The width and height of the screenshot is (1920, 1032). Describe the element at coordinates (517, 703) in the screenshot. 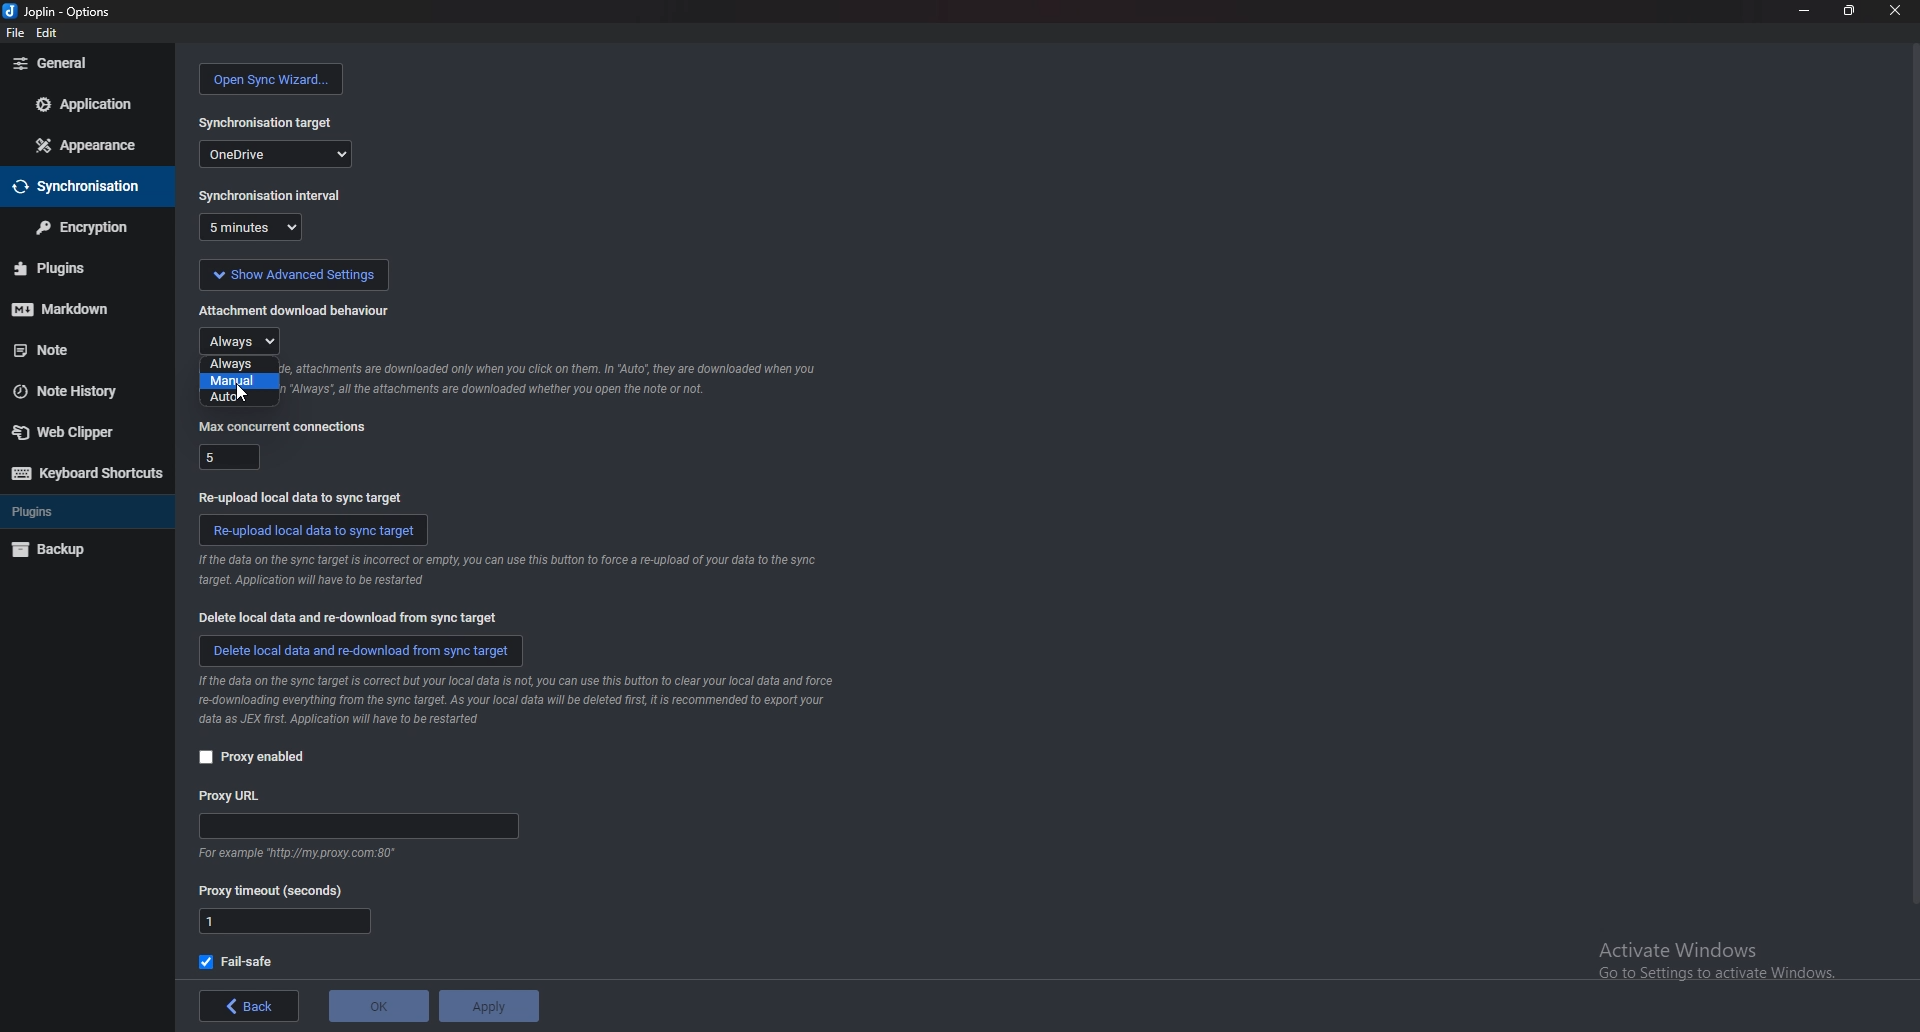

I see `info` at that location.